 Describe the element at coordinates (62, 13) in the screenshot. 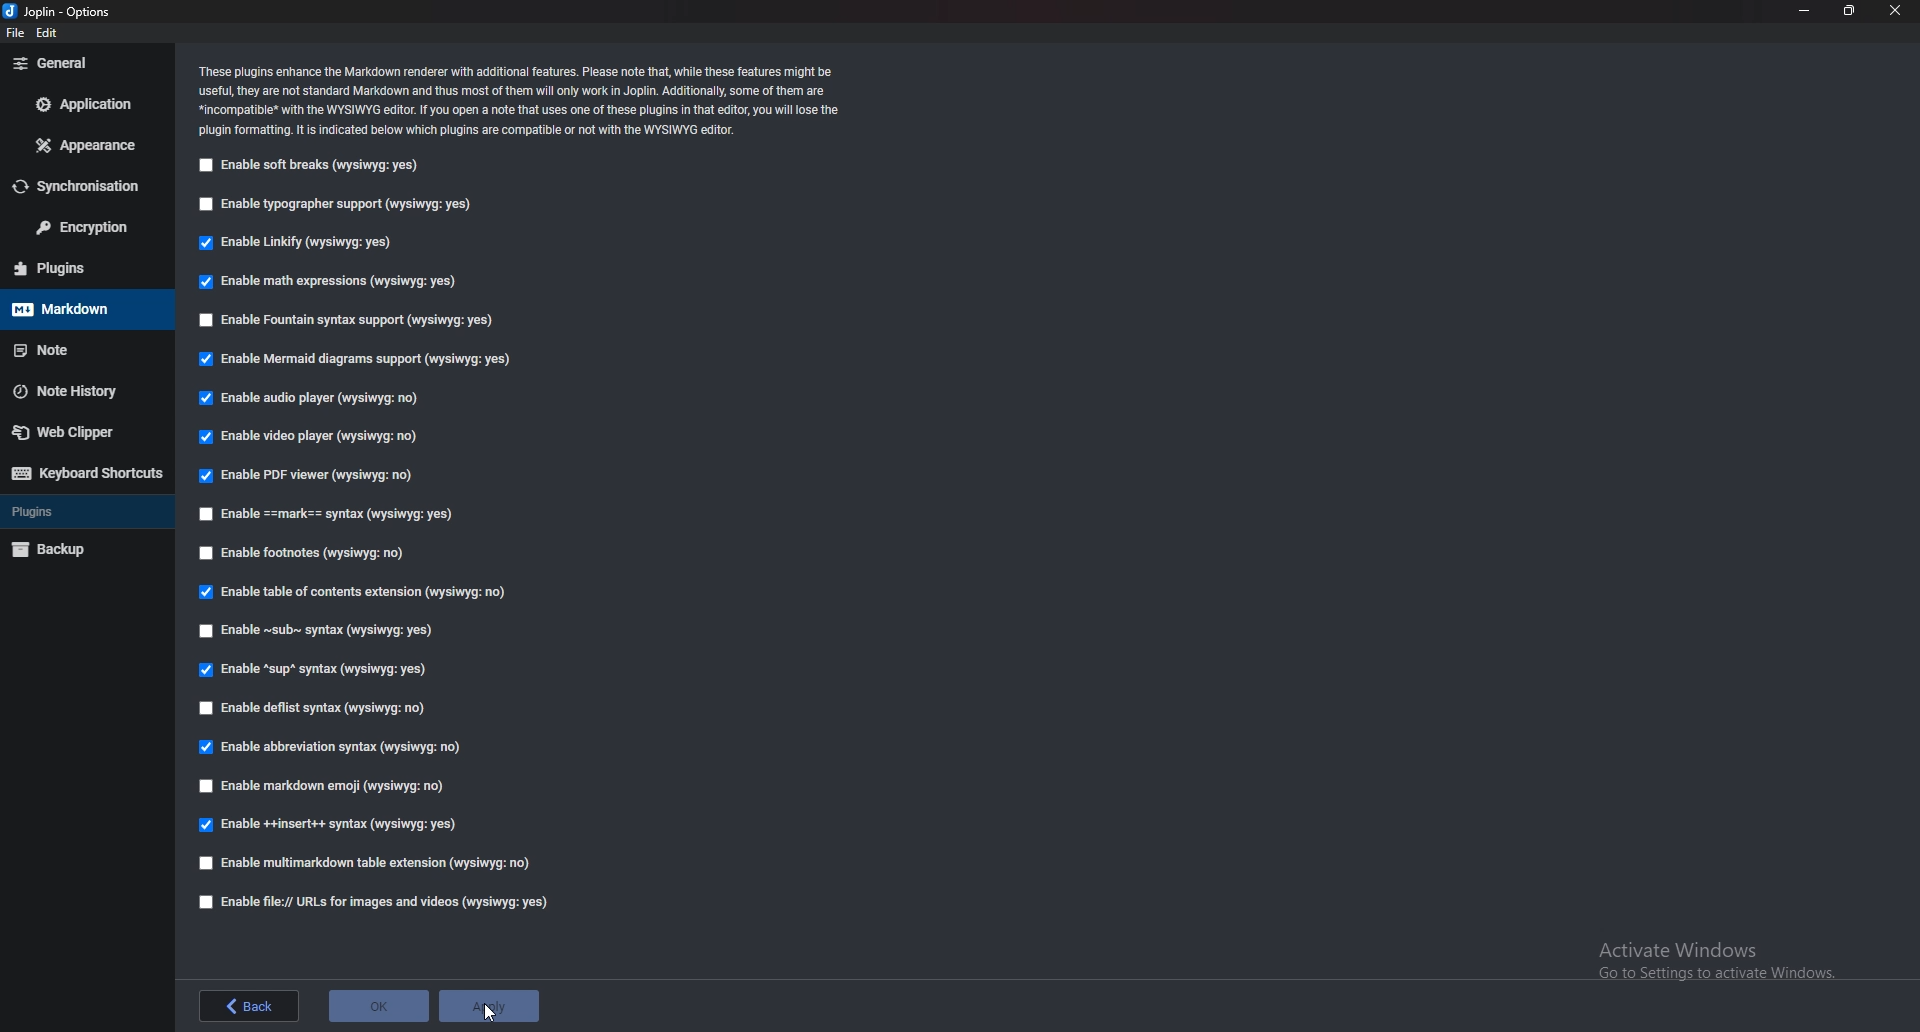

I see `Joblin - options (logo and name)` at that location.